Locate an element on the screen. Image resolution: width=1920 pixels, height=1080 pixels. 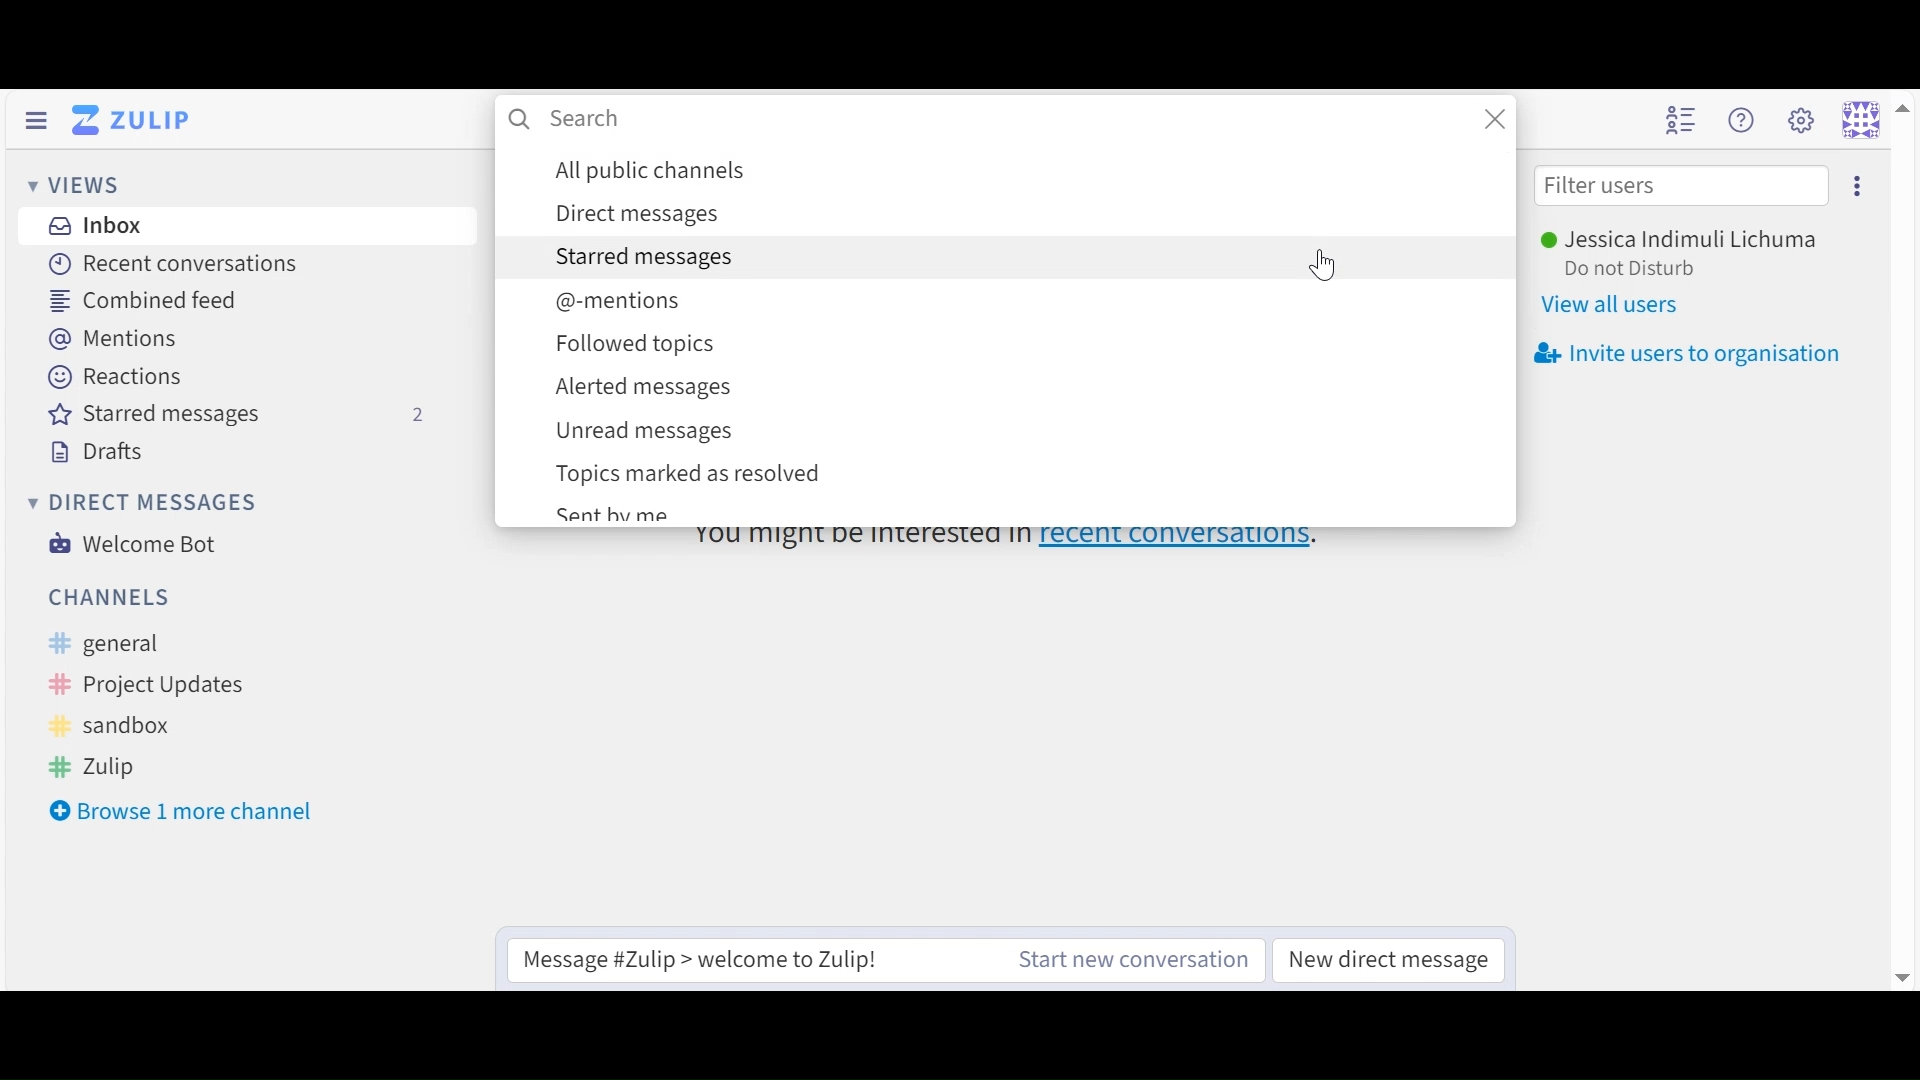
Followed topics is located at coordinates (1024, 346).